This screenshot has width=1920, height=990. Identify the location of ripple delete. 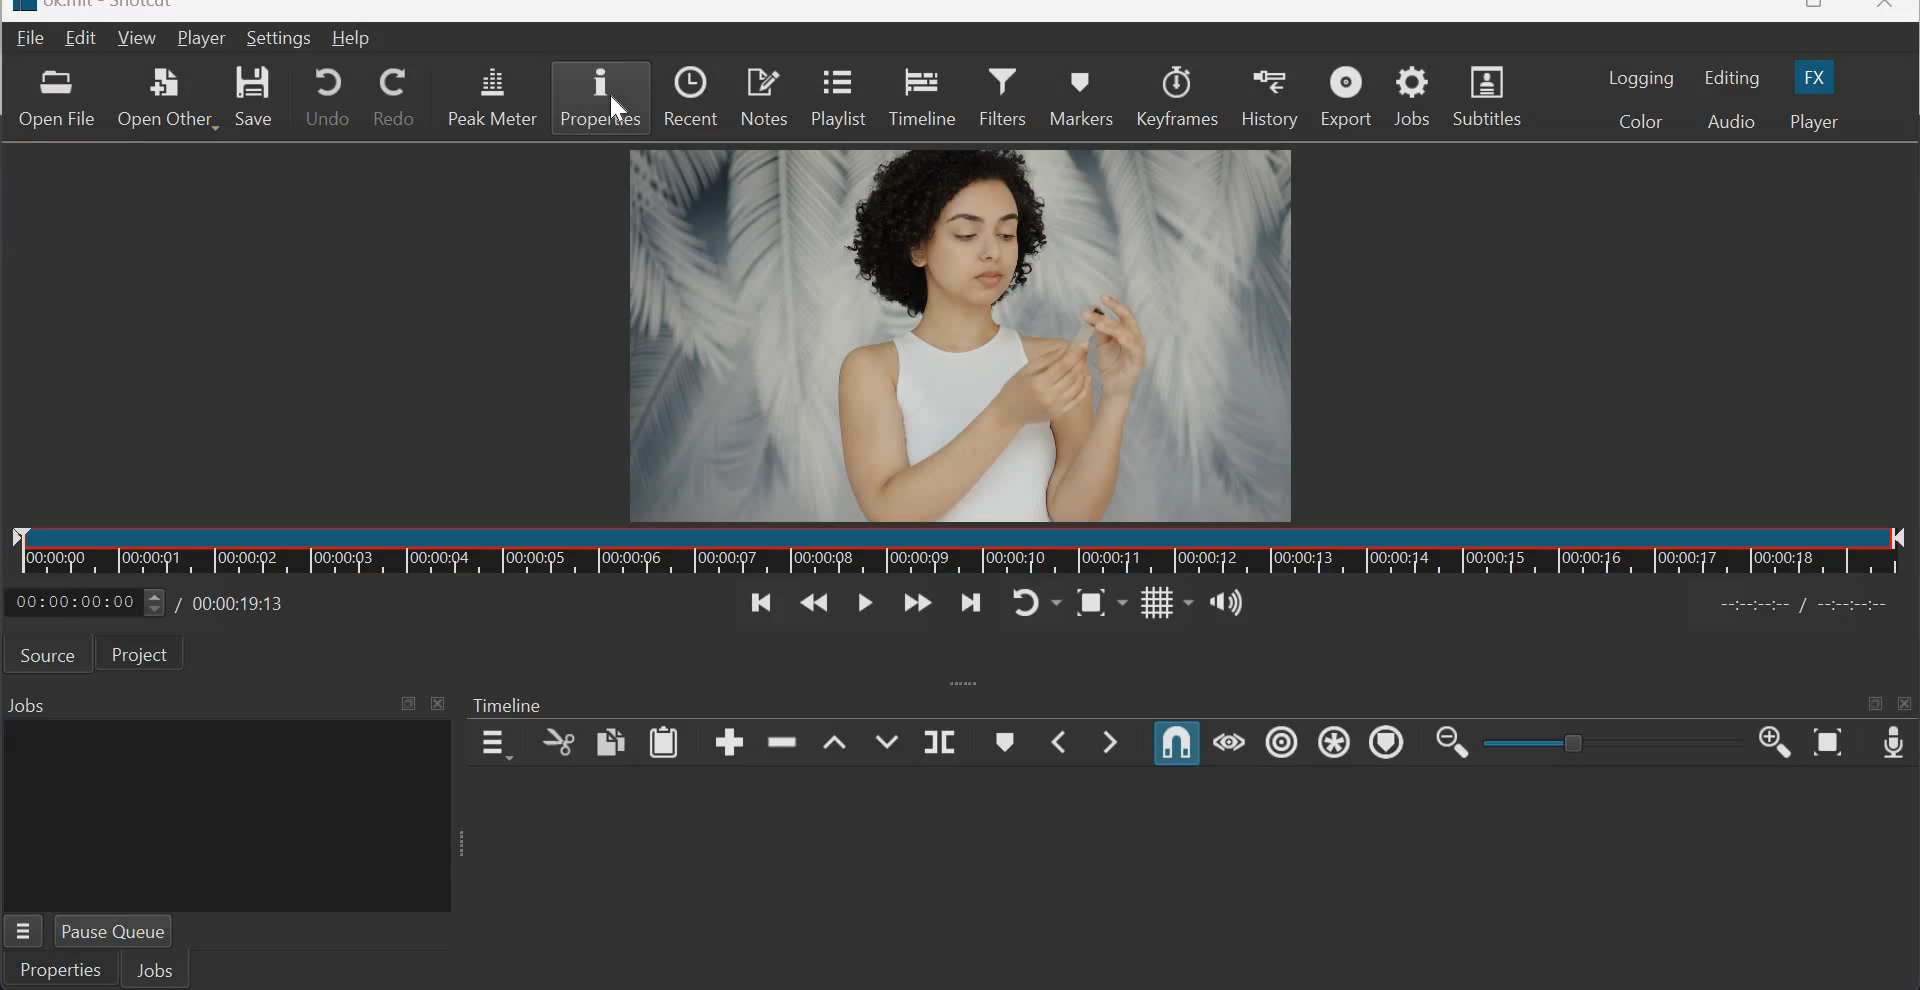
(784, 743).